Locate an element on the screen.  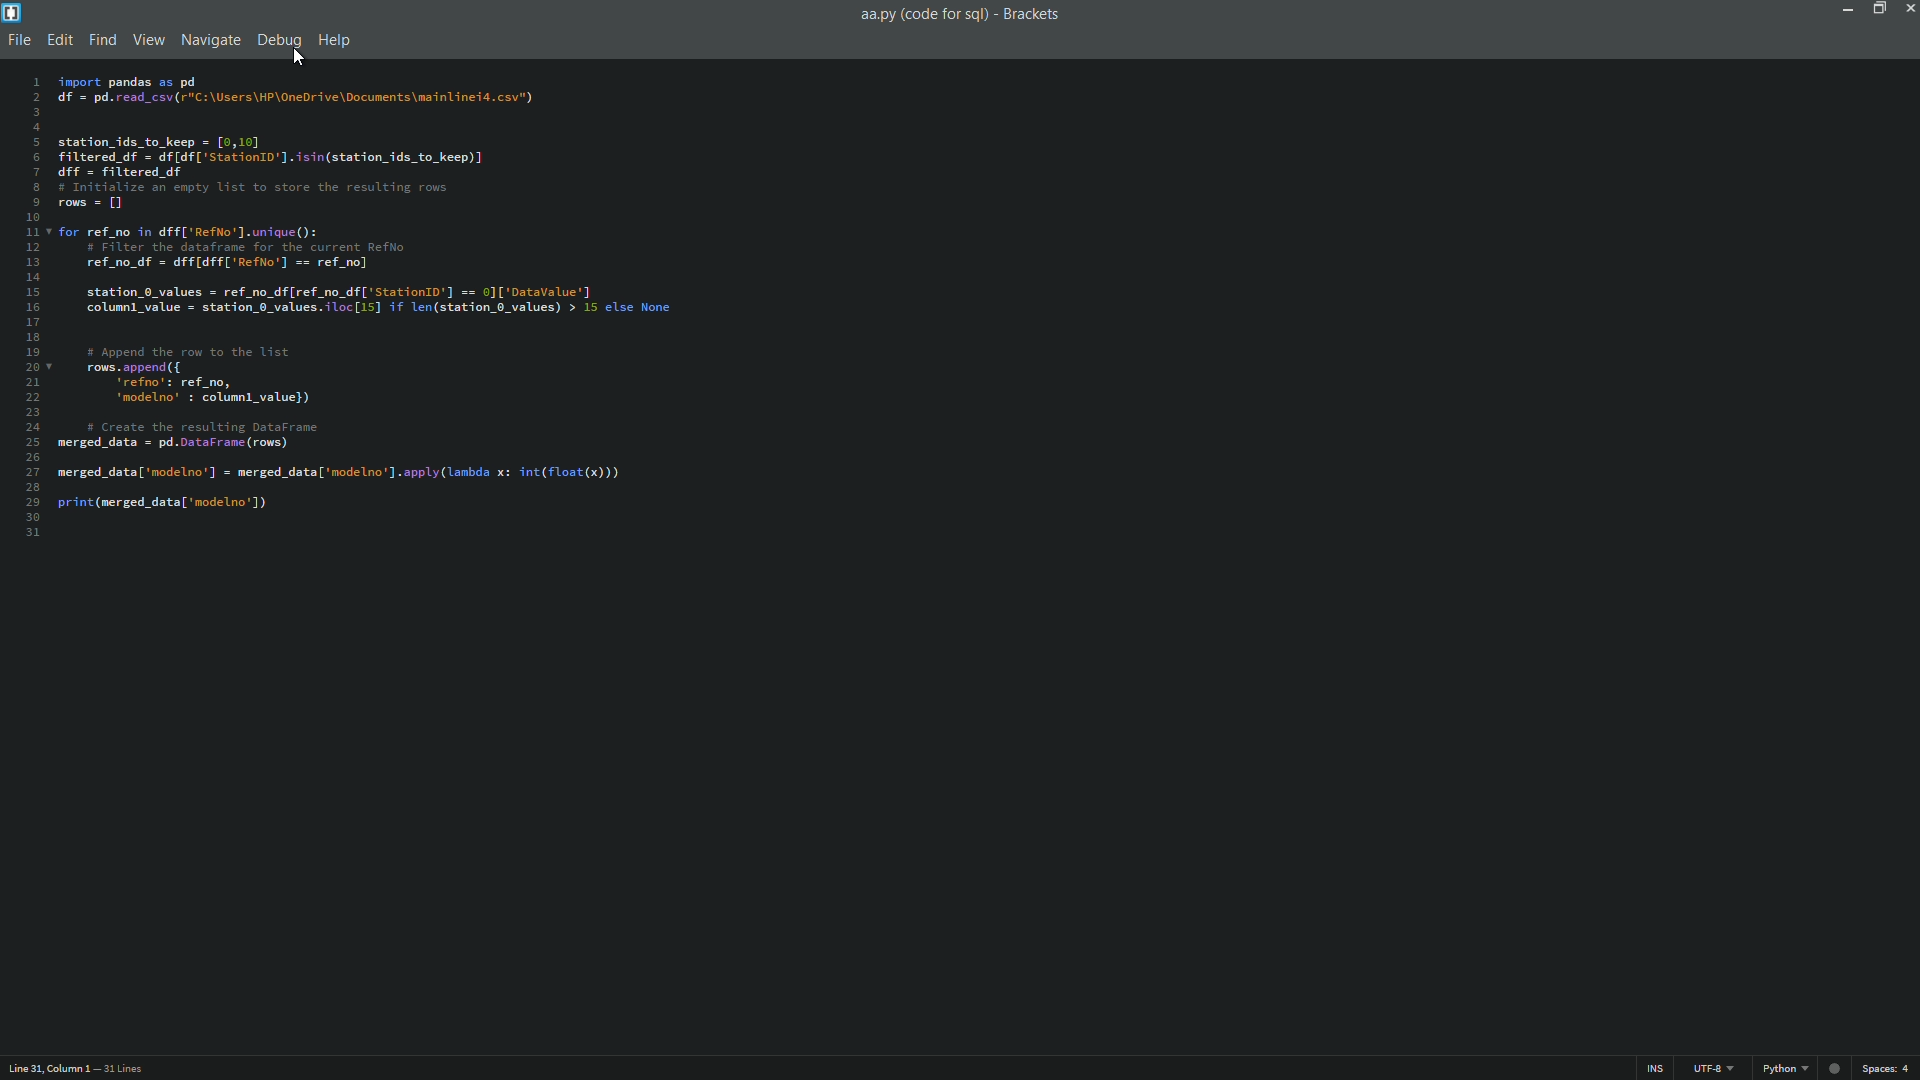
edit menu is located at coordinates (62, 41).